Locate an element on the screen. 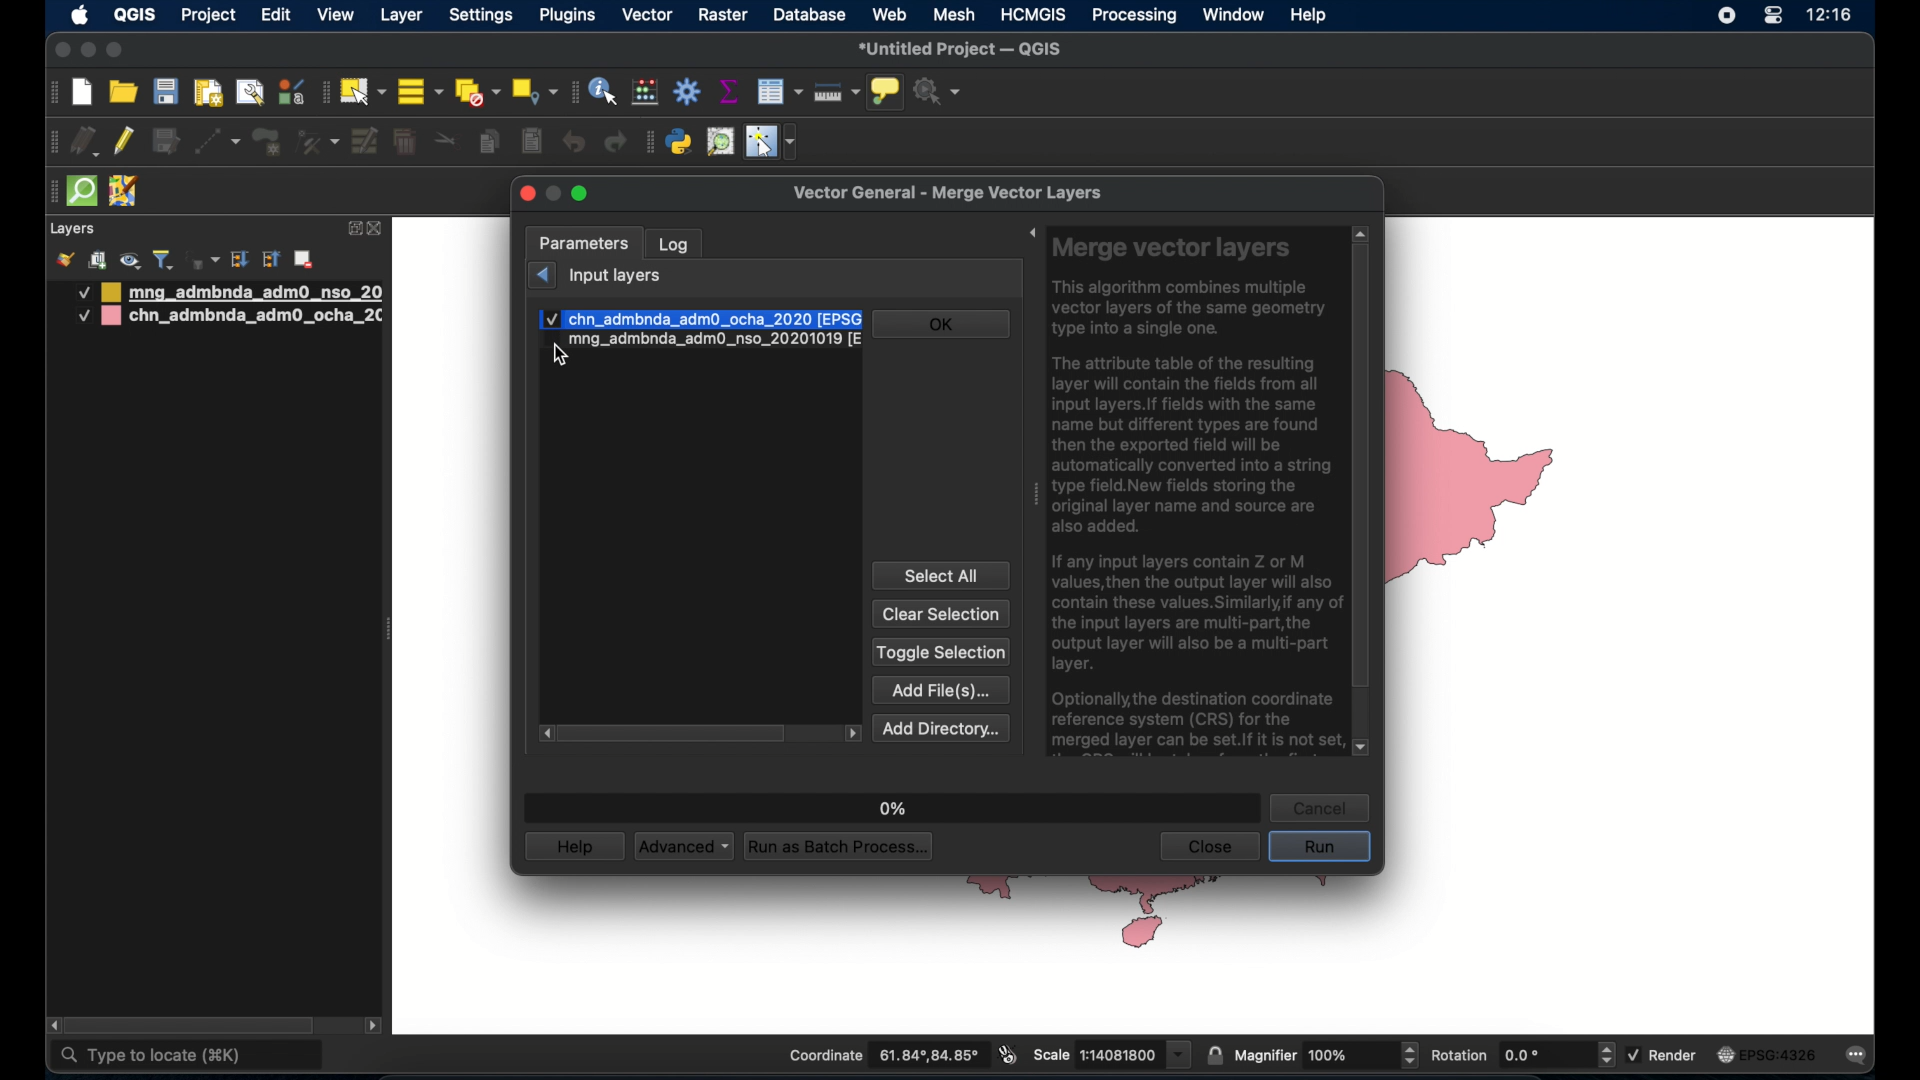  ok button is located at coordinates (943, 323).